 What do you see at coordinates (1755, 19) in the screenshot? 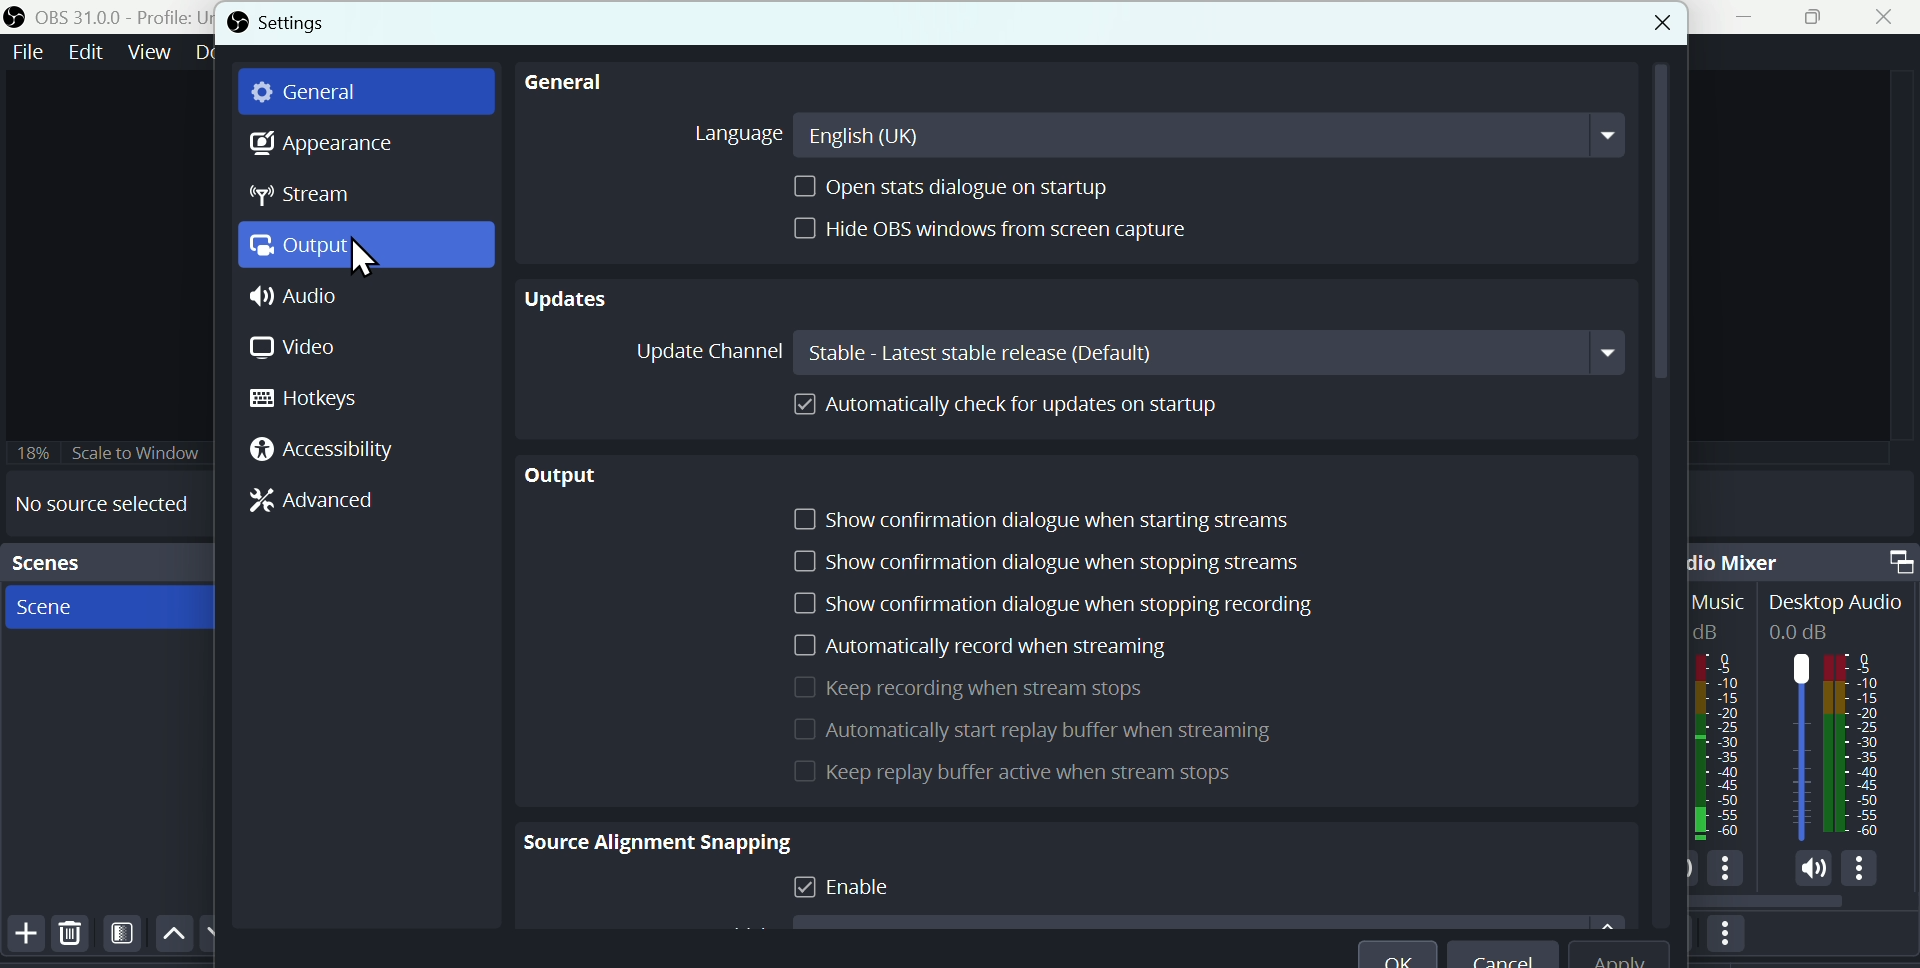
I see `minimise` at bounding box center [1755, 19].